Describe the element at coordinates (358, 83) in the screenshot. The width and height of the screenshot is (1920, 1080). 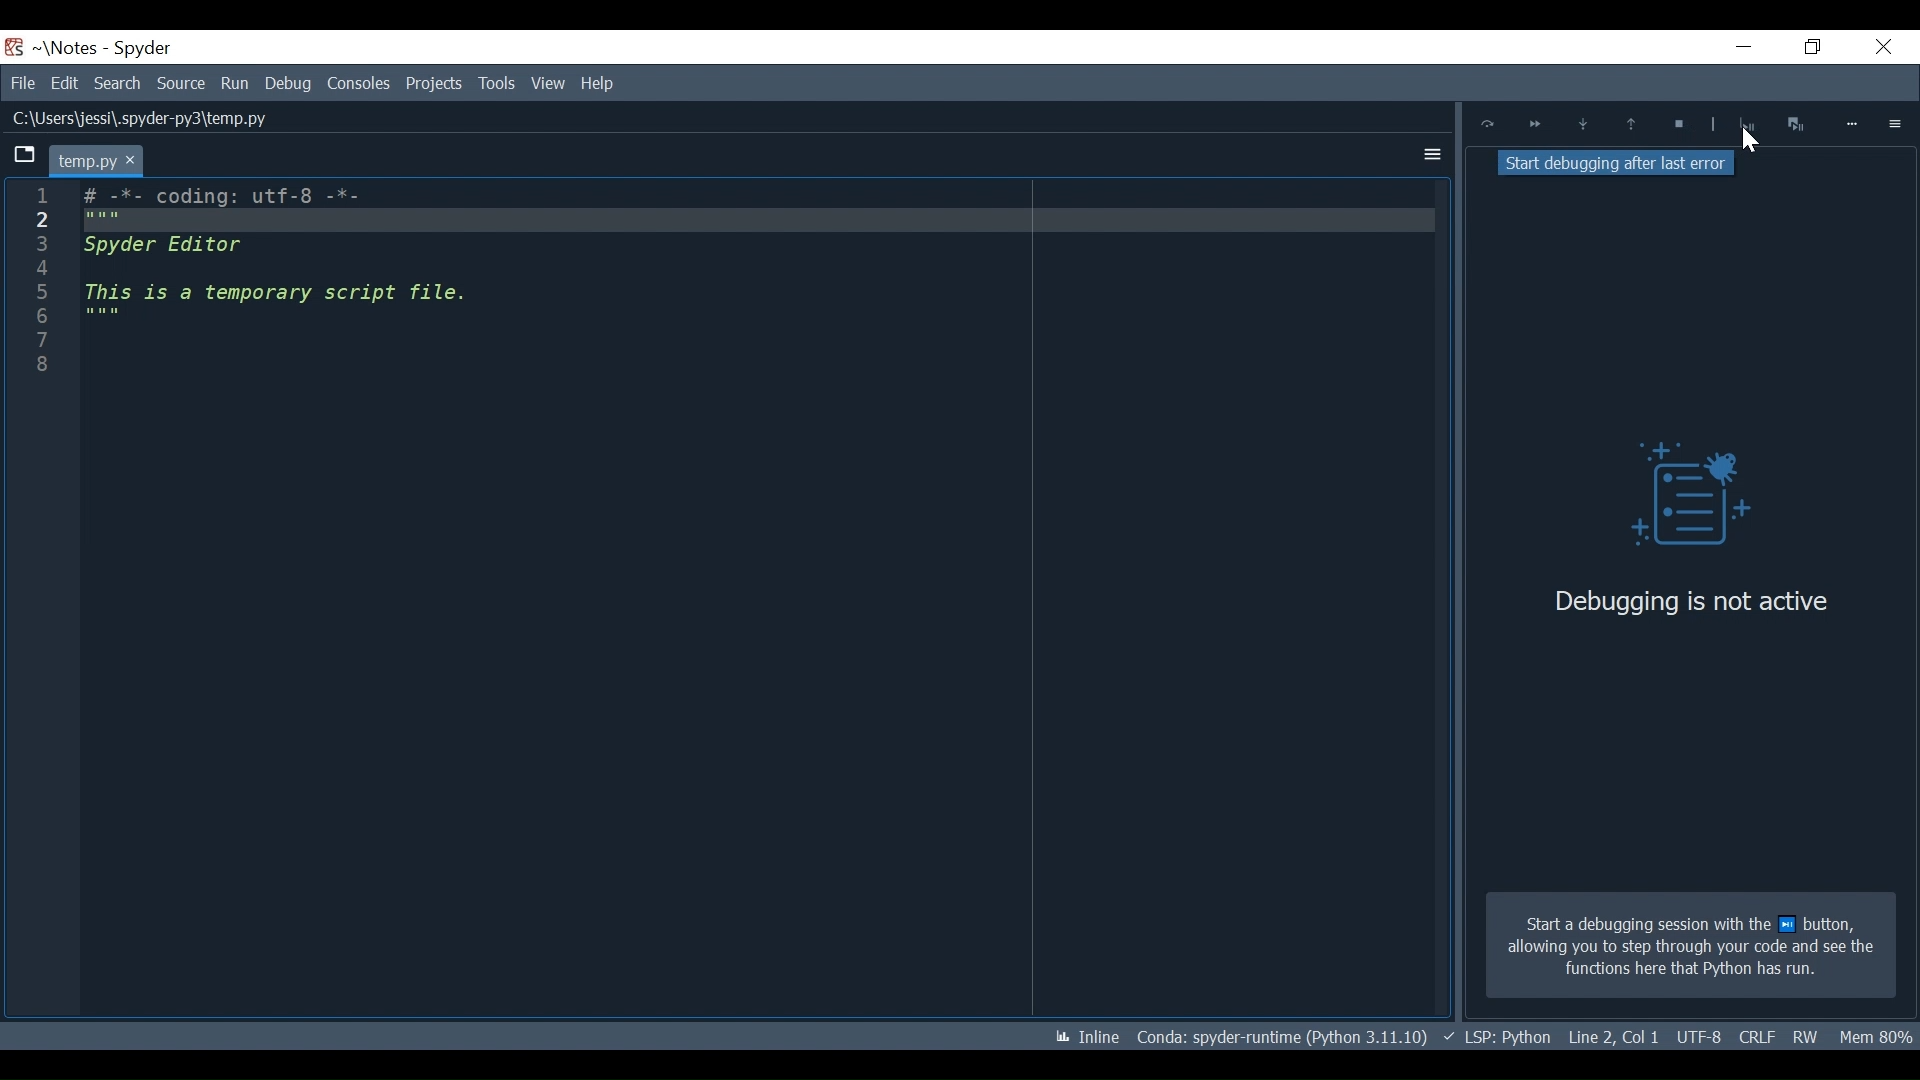
I see `Consoles` at that location.